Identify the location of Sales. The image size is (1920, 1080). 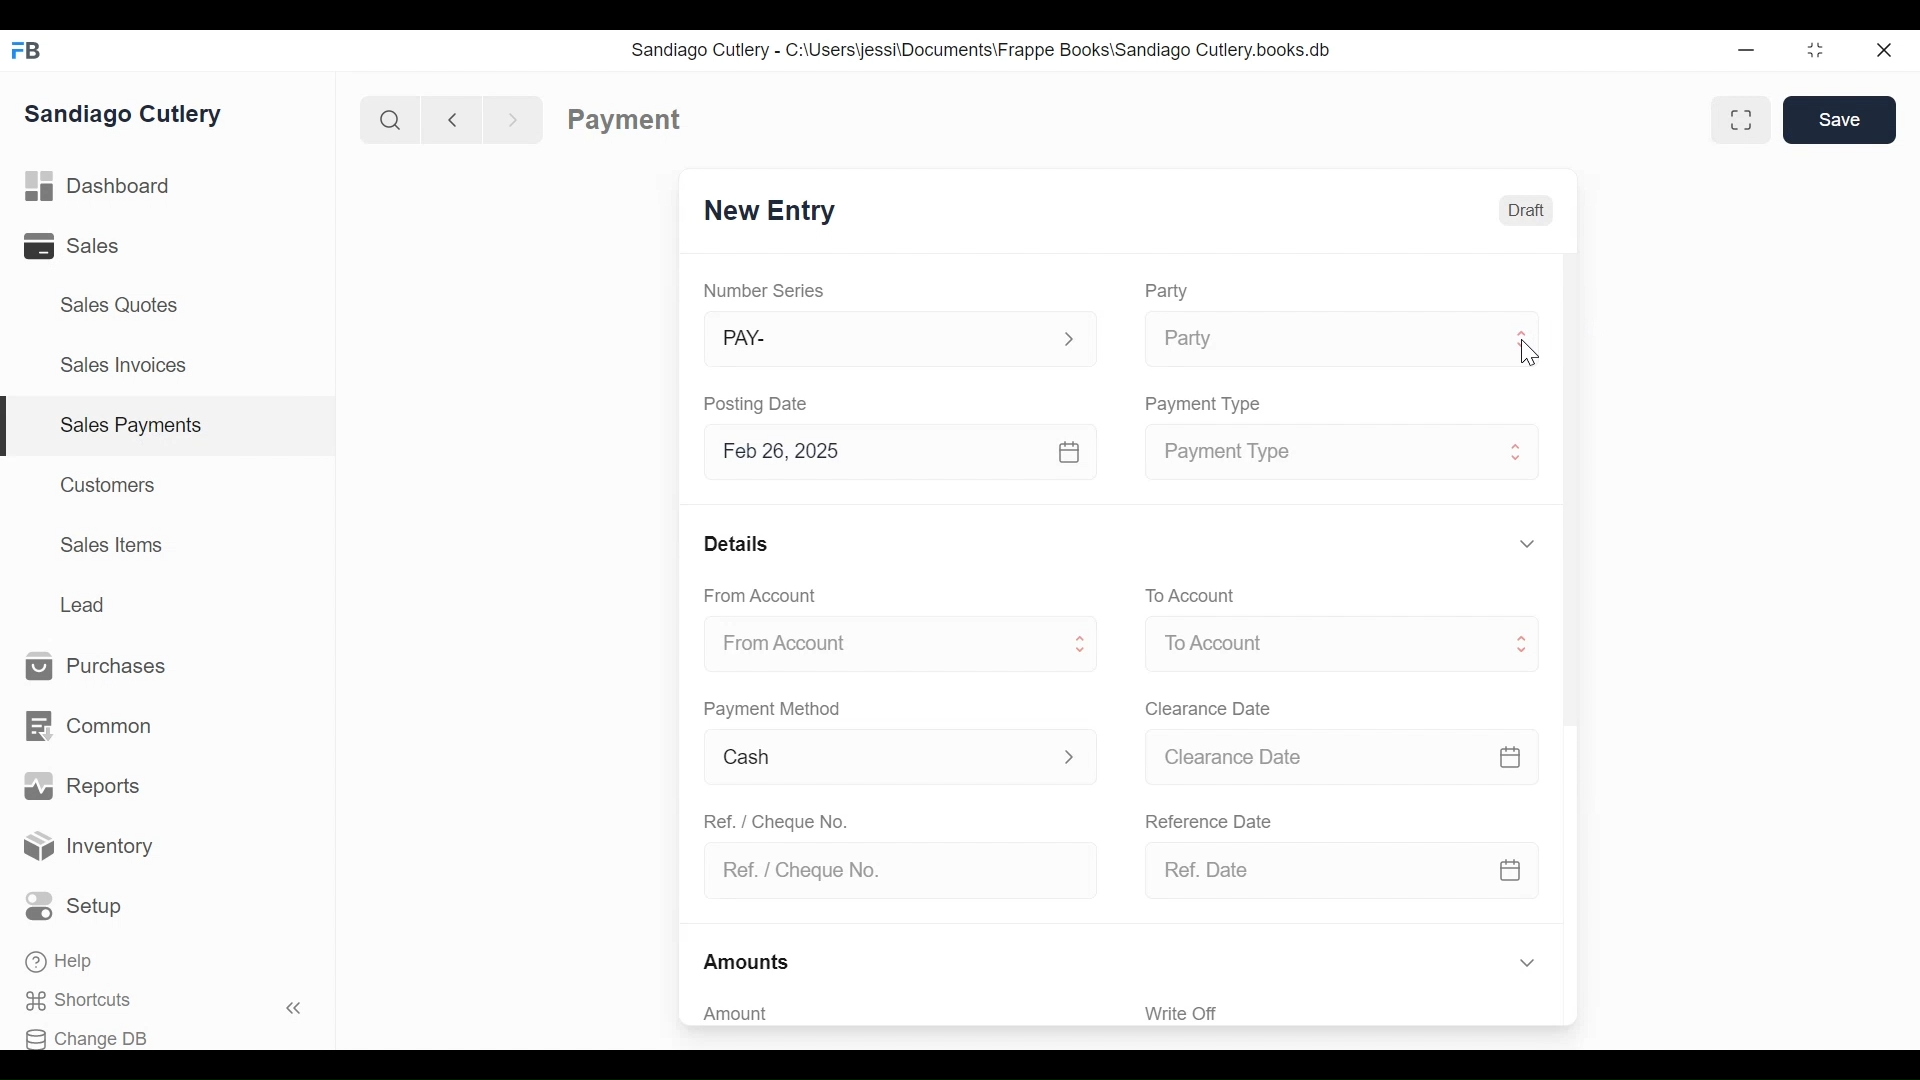
(86, 246).